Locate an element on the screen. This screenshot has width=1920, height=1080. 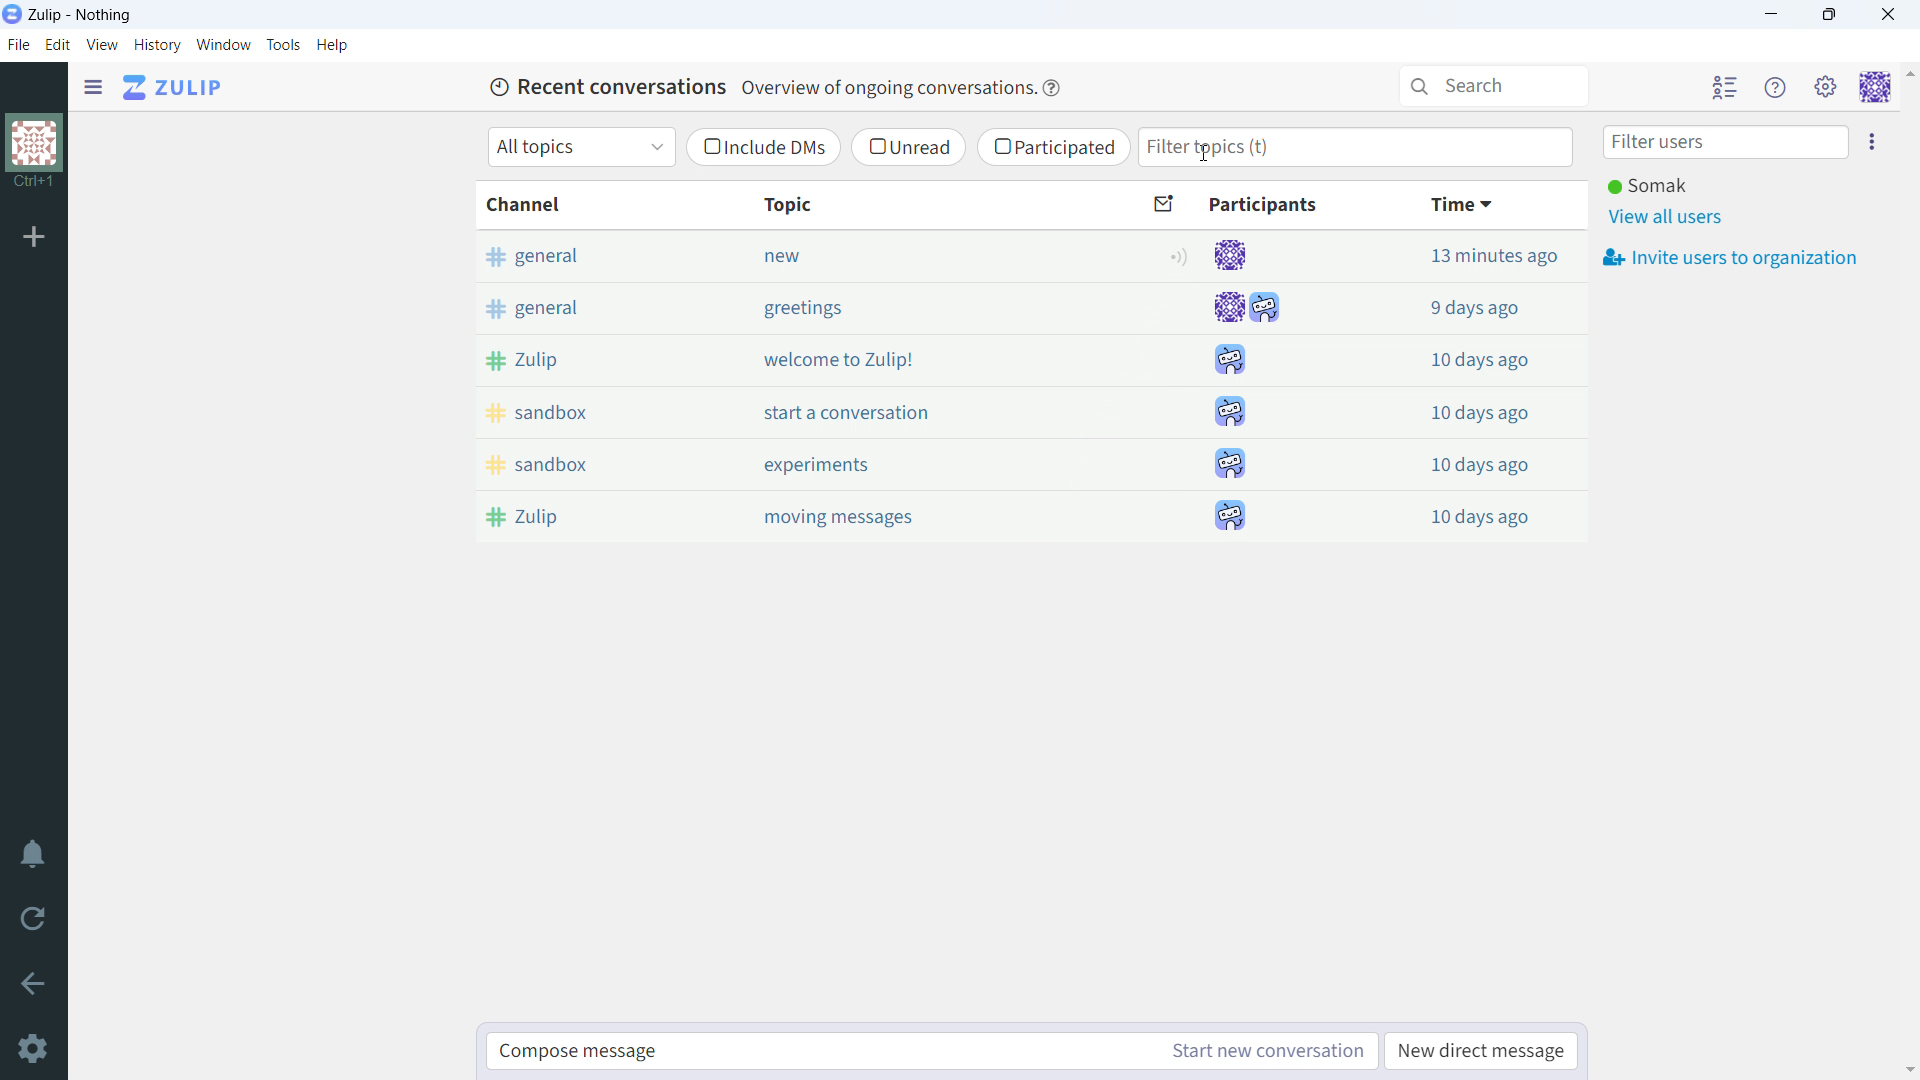
select topics is located at coordinates (581, 147).